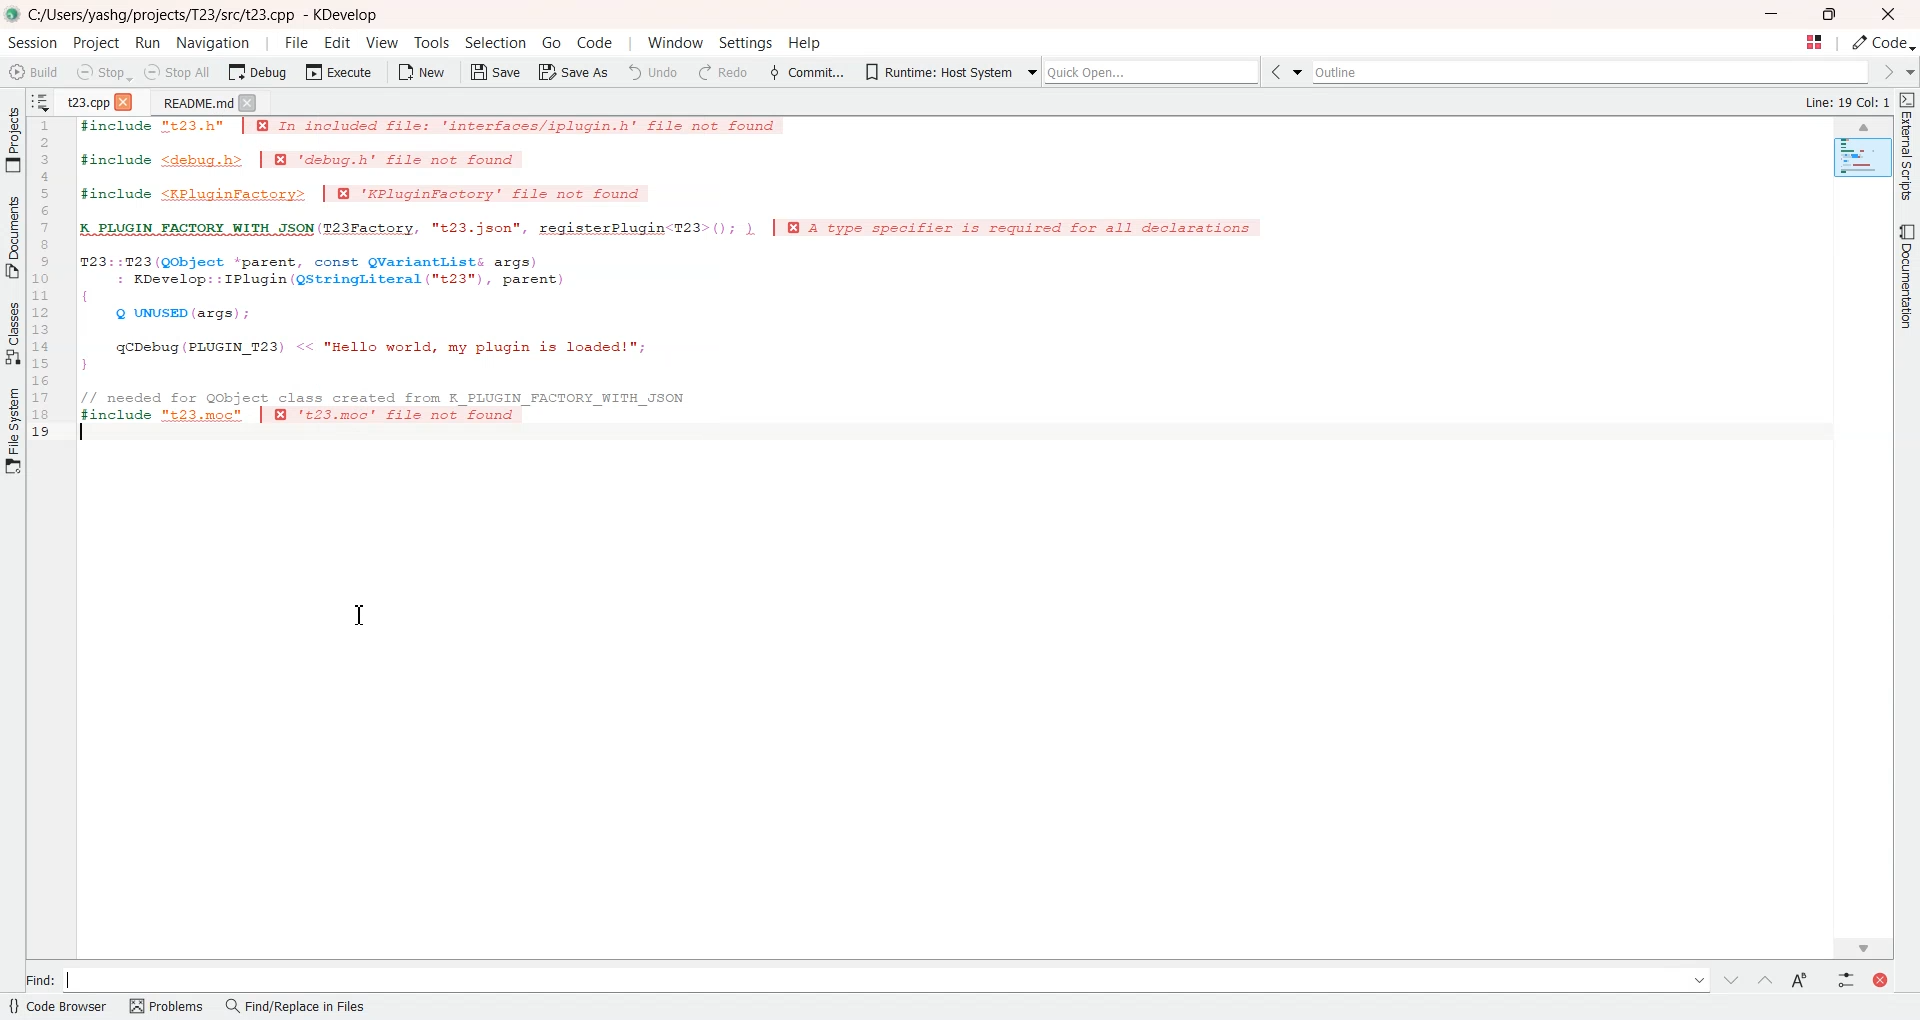 This screenshot has height=1020, width=1920. What do you see at coordinates (1028, 70) in the screenshot?
I see `Drop down box` at bounding box center [1028, 70].